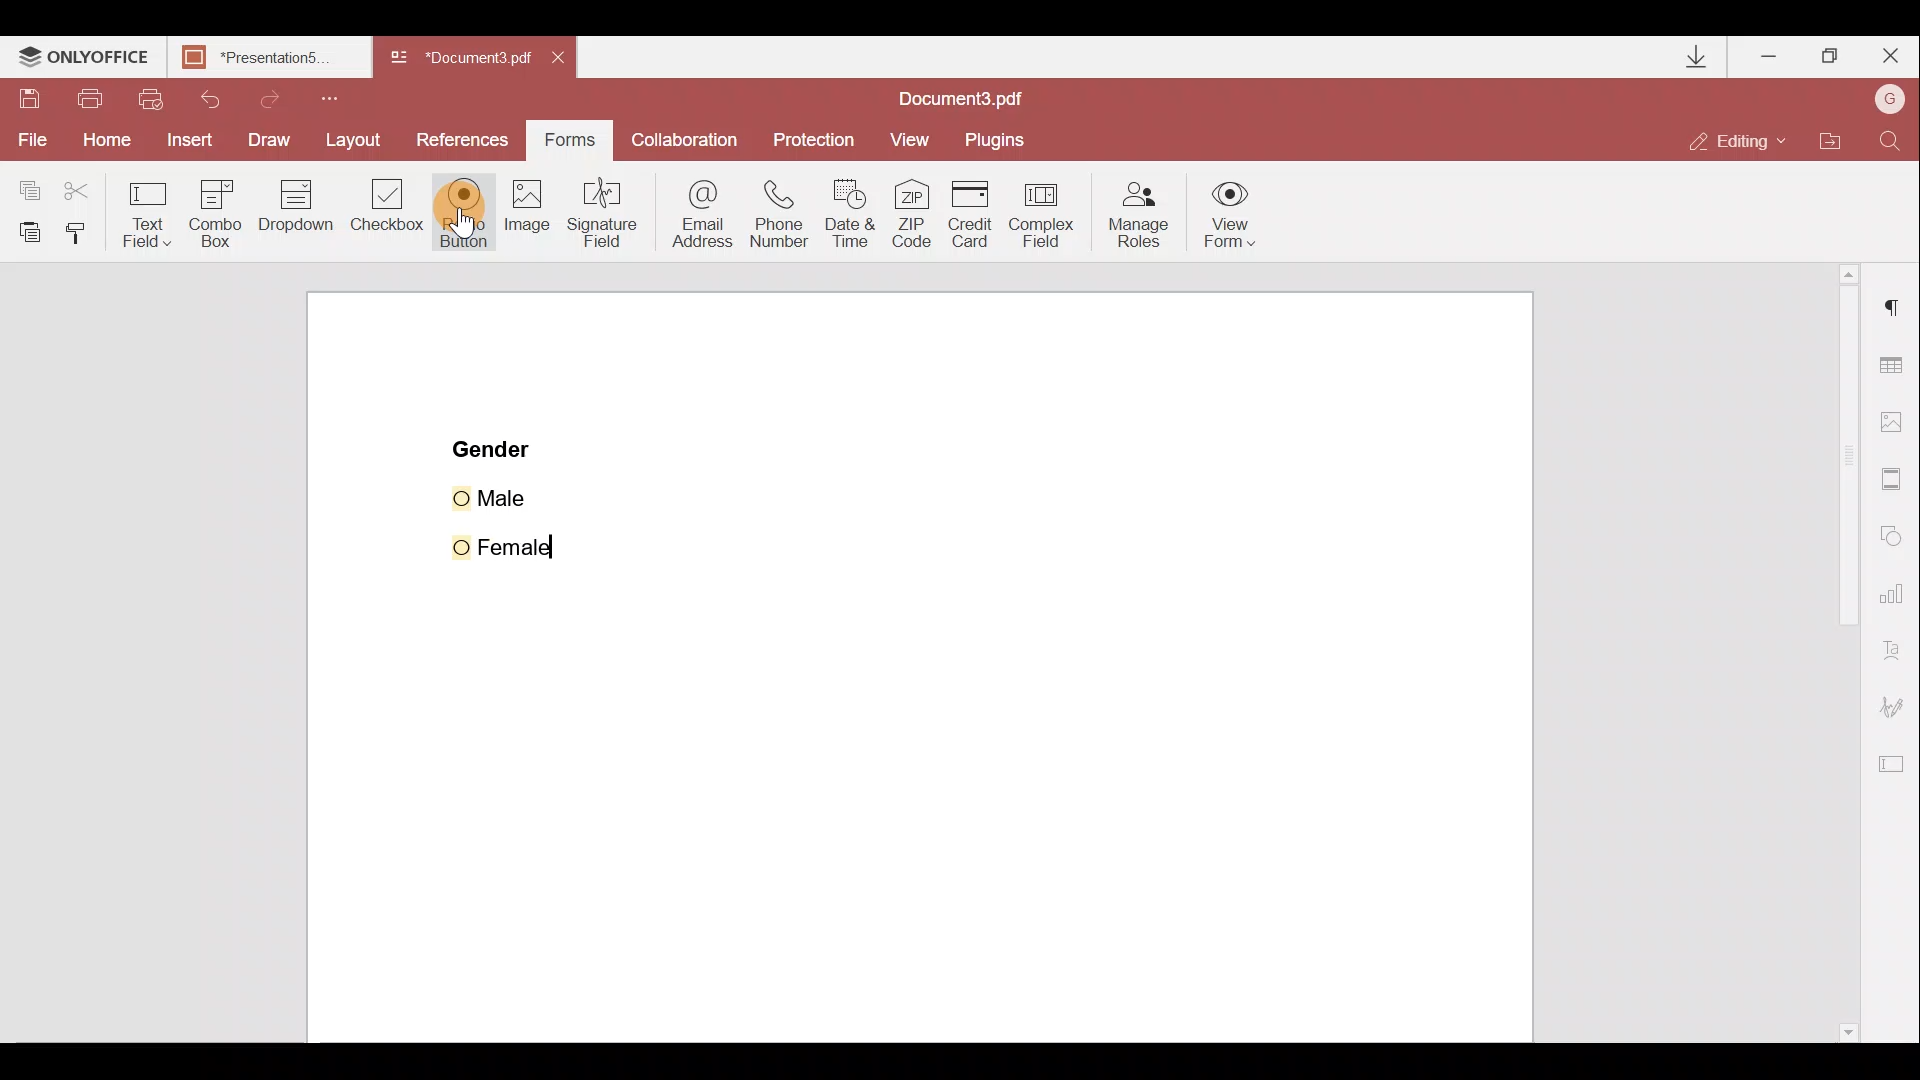  I want to click on Scroll bar, so click(1832, 654).